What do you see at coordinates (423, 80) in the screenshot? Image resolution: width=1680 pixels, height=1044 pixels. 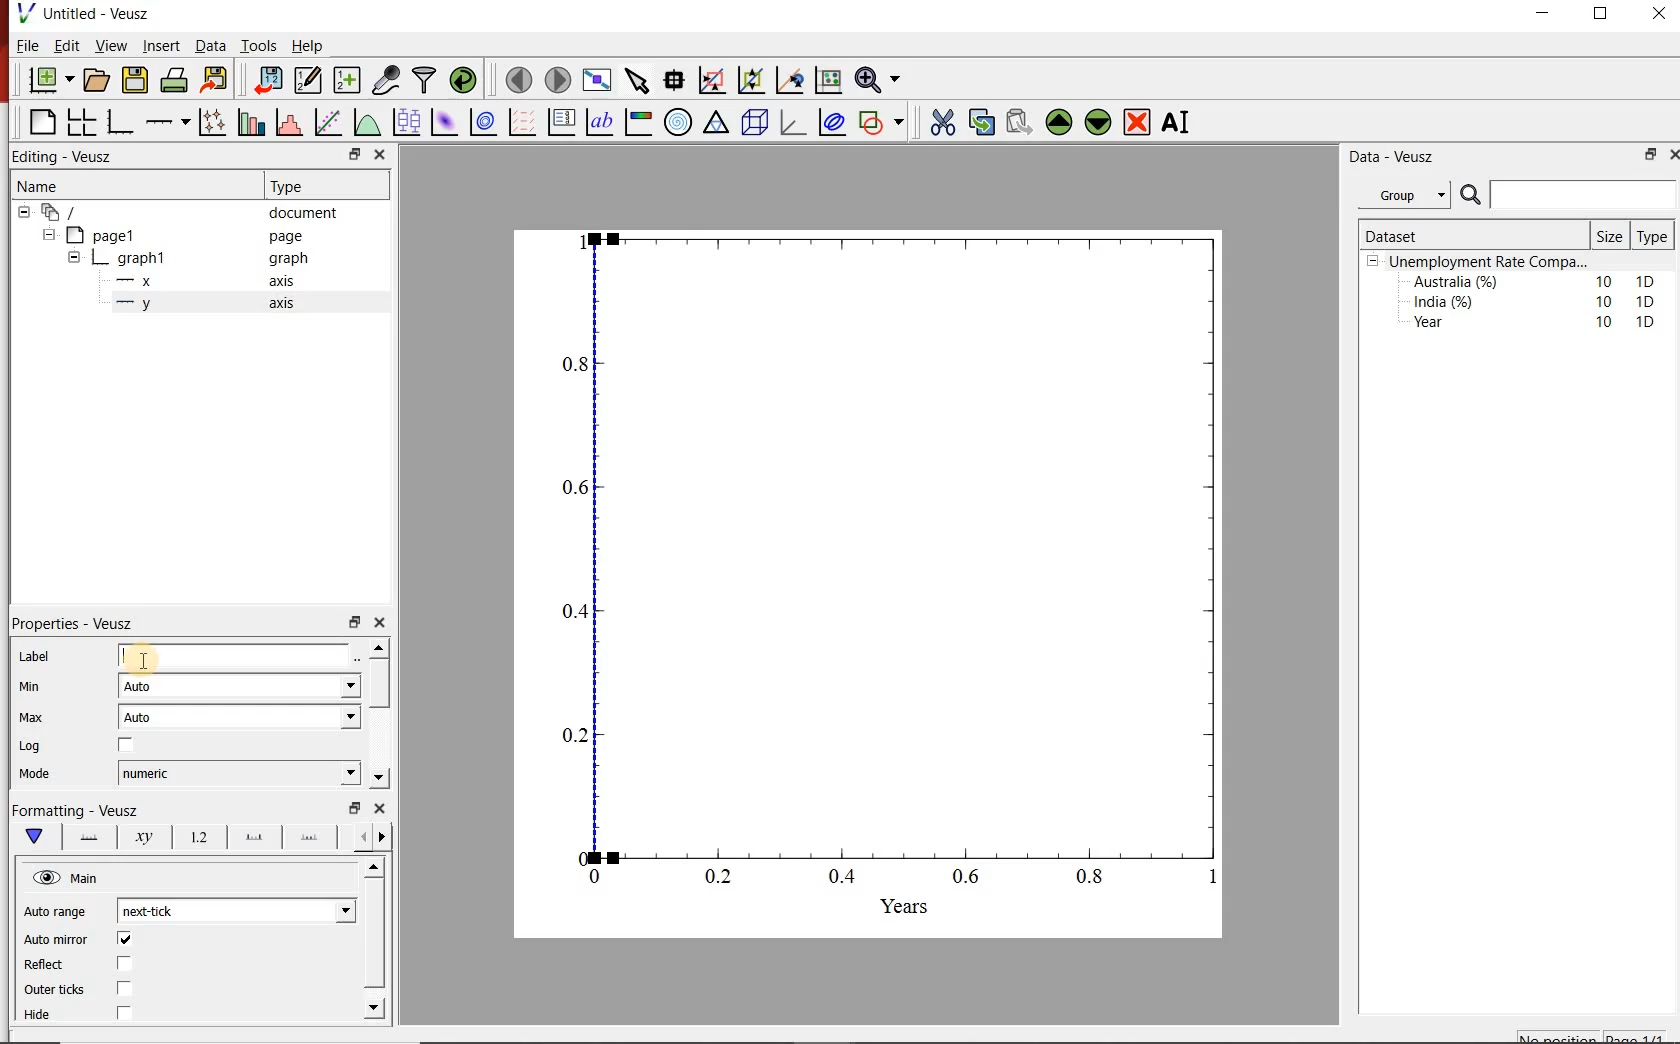 I see `filter data` at bounding box center [423, 80].